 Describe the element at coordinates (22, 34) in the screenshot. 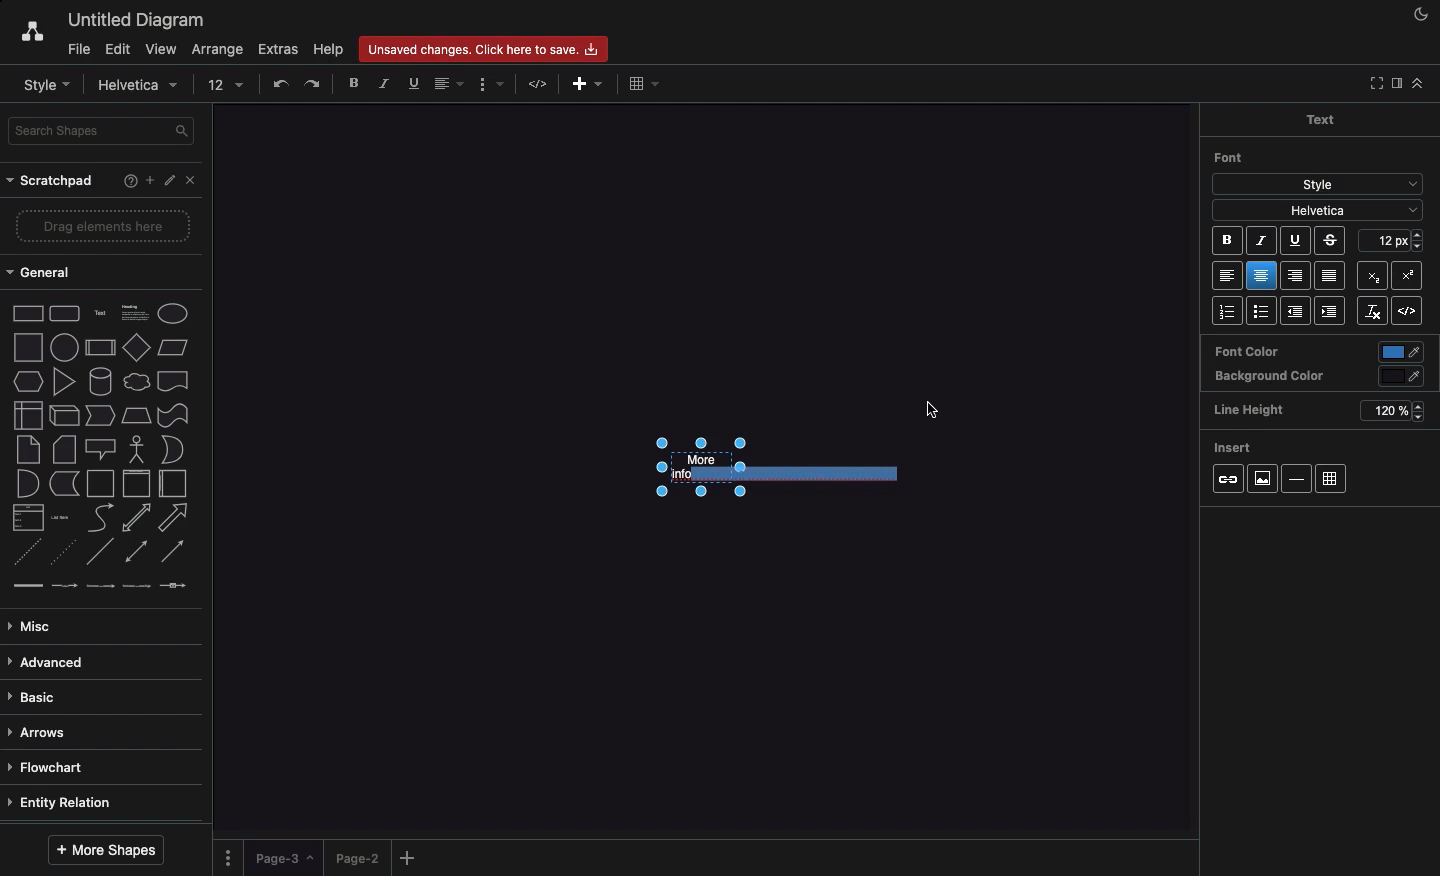

I see `Draw.io` at that location.